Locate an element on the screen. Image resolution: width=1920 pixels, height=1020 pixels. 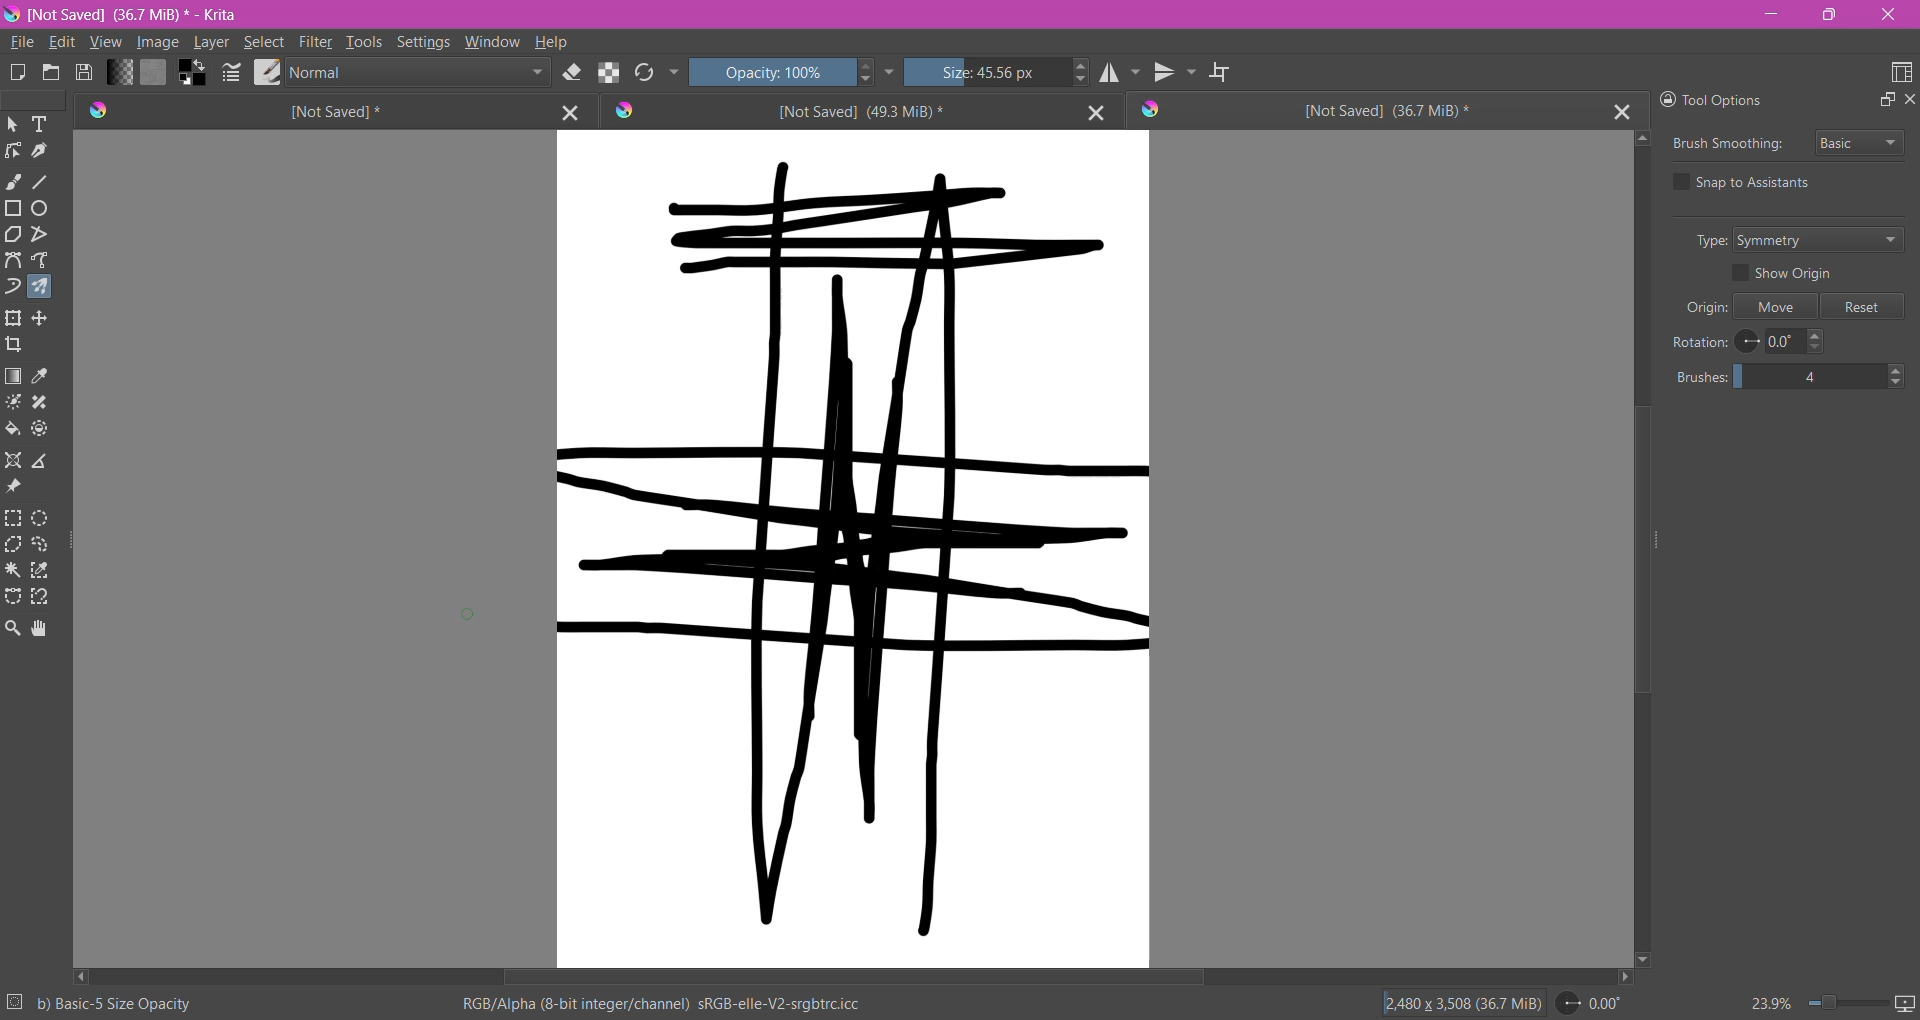
Polygonal Selection Tool is located at coordinates (14, 544).